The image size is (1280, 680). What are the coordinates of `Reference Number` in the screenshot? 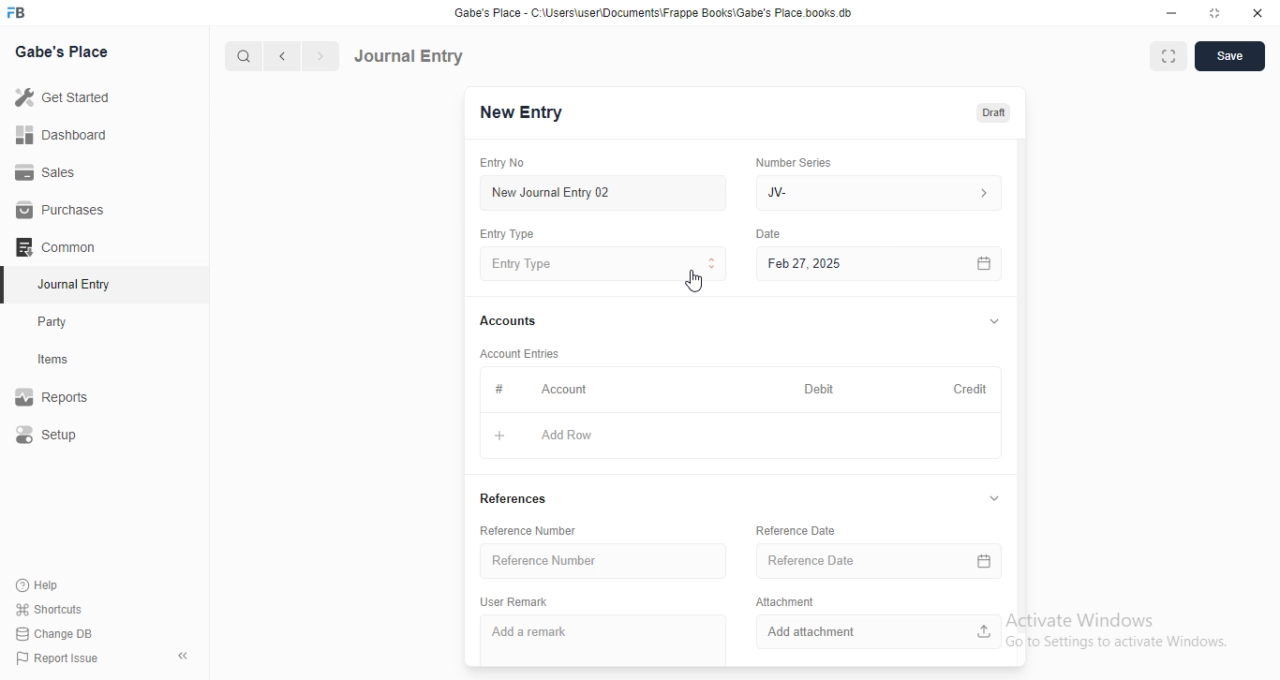 It's located at (529, 530).